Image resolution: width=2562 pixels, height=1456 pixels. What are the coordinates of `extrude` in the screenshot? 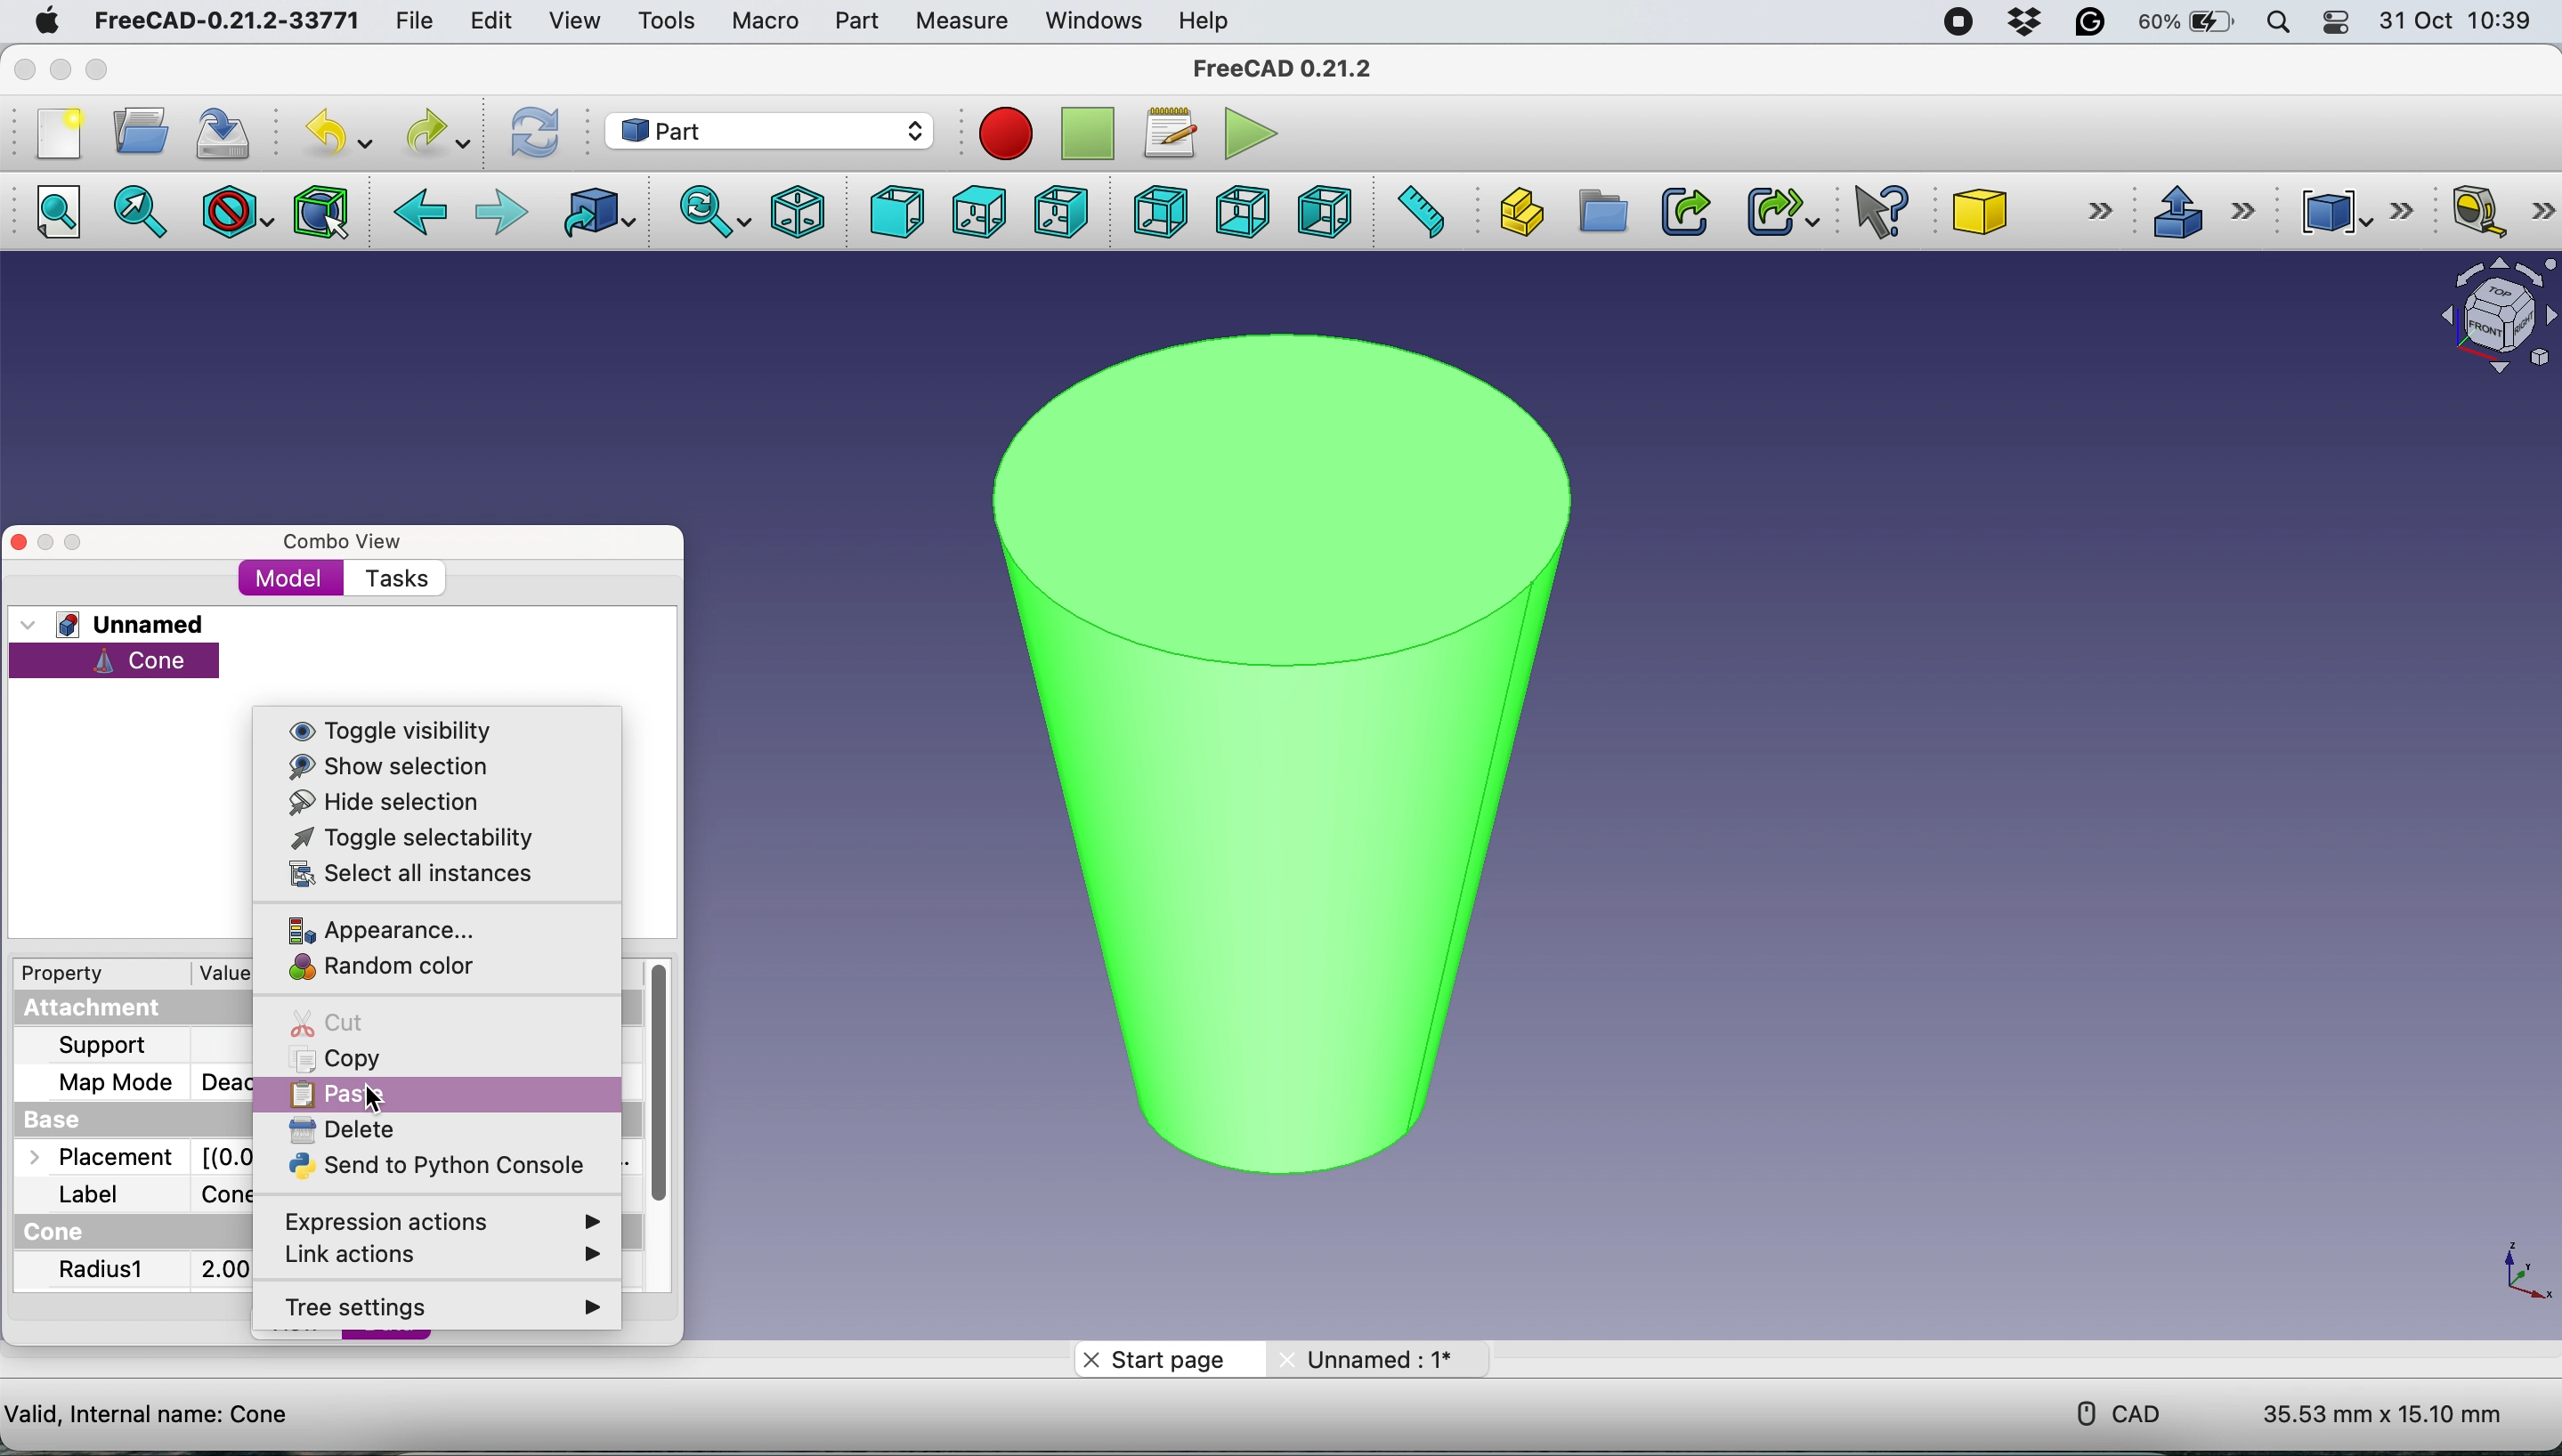 It's located at (2202, 211).